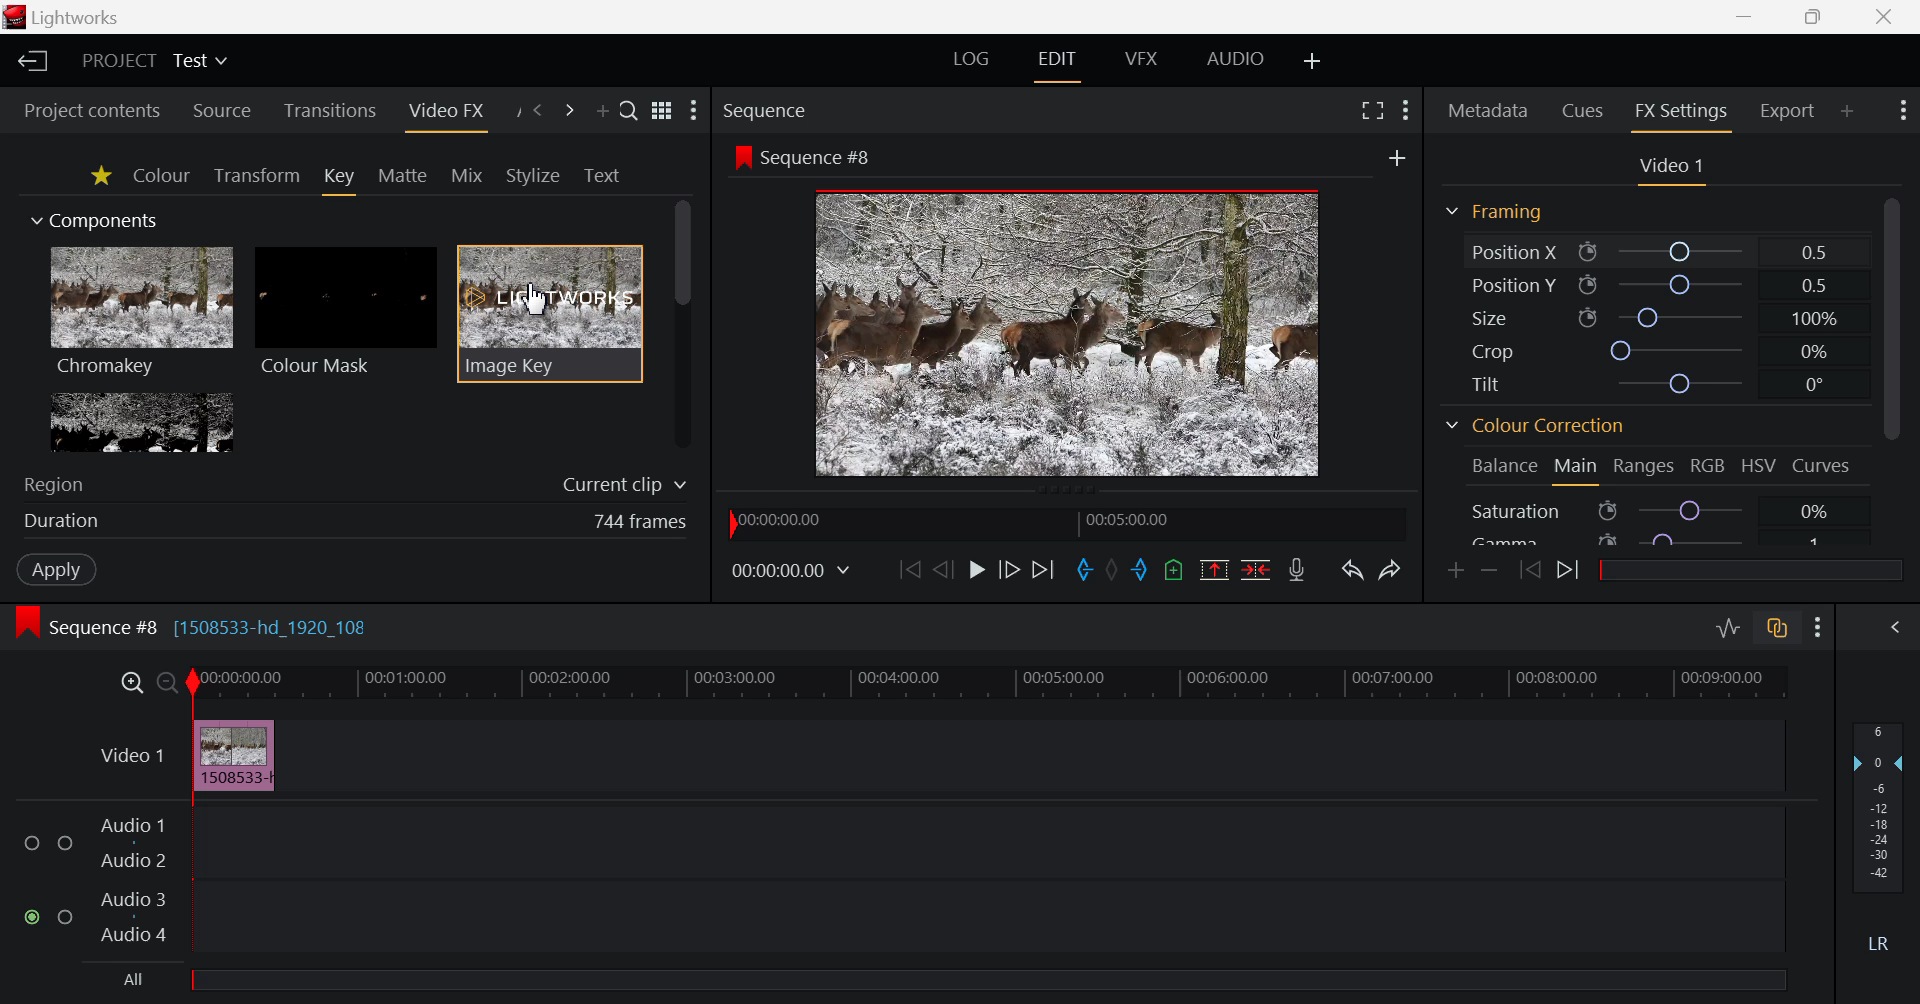 The height and width of the screenshot is (1004, 1920). What do you see at coordinates (1516, 511) in the screenshot?
I see `Saturation` at bounding box center [1516, 511].